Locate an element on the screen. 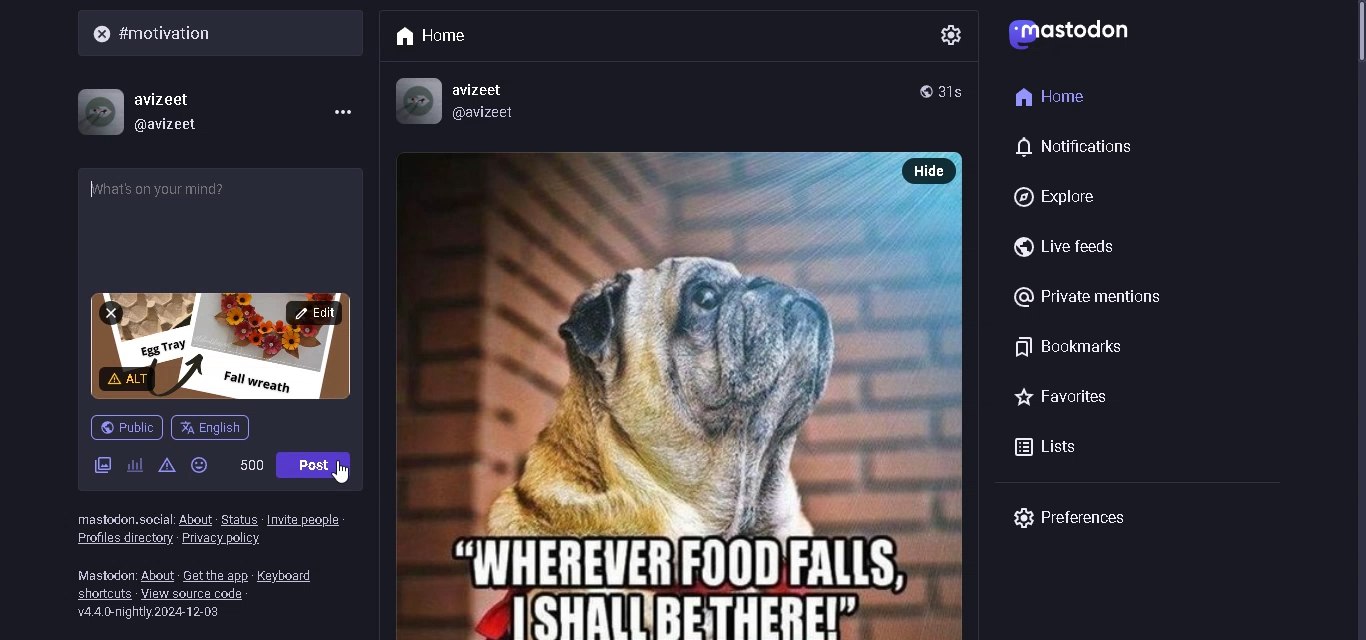 The width and height of the screenshot is (1366, 640). search bar is located at coordinates (226, 34).